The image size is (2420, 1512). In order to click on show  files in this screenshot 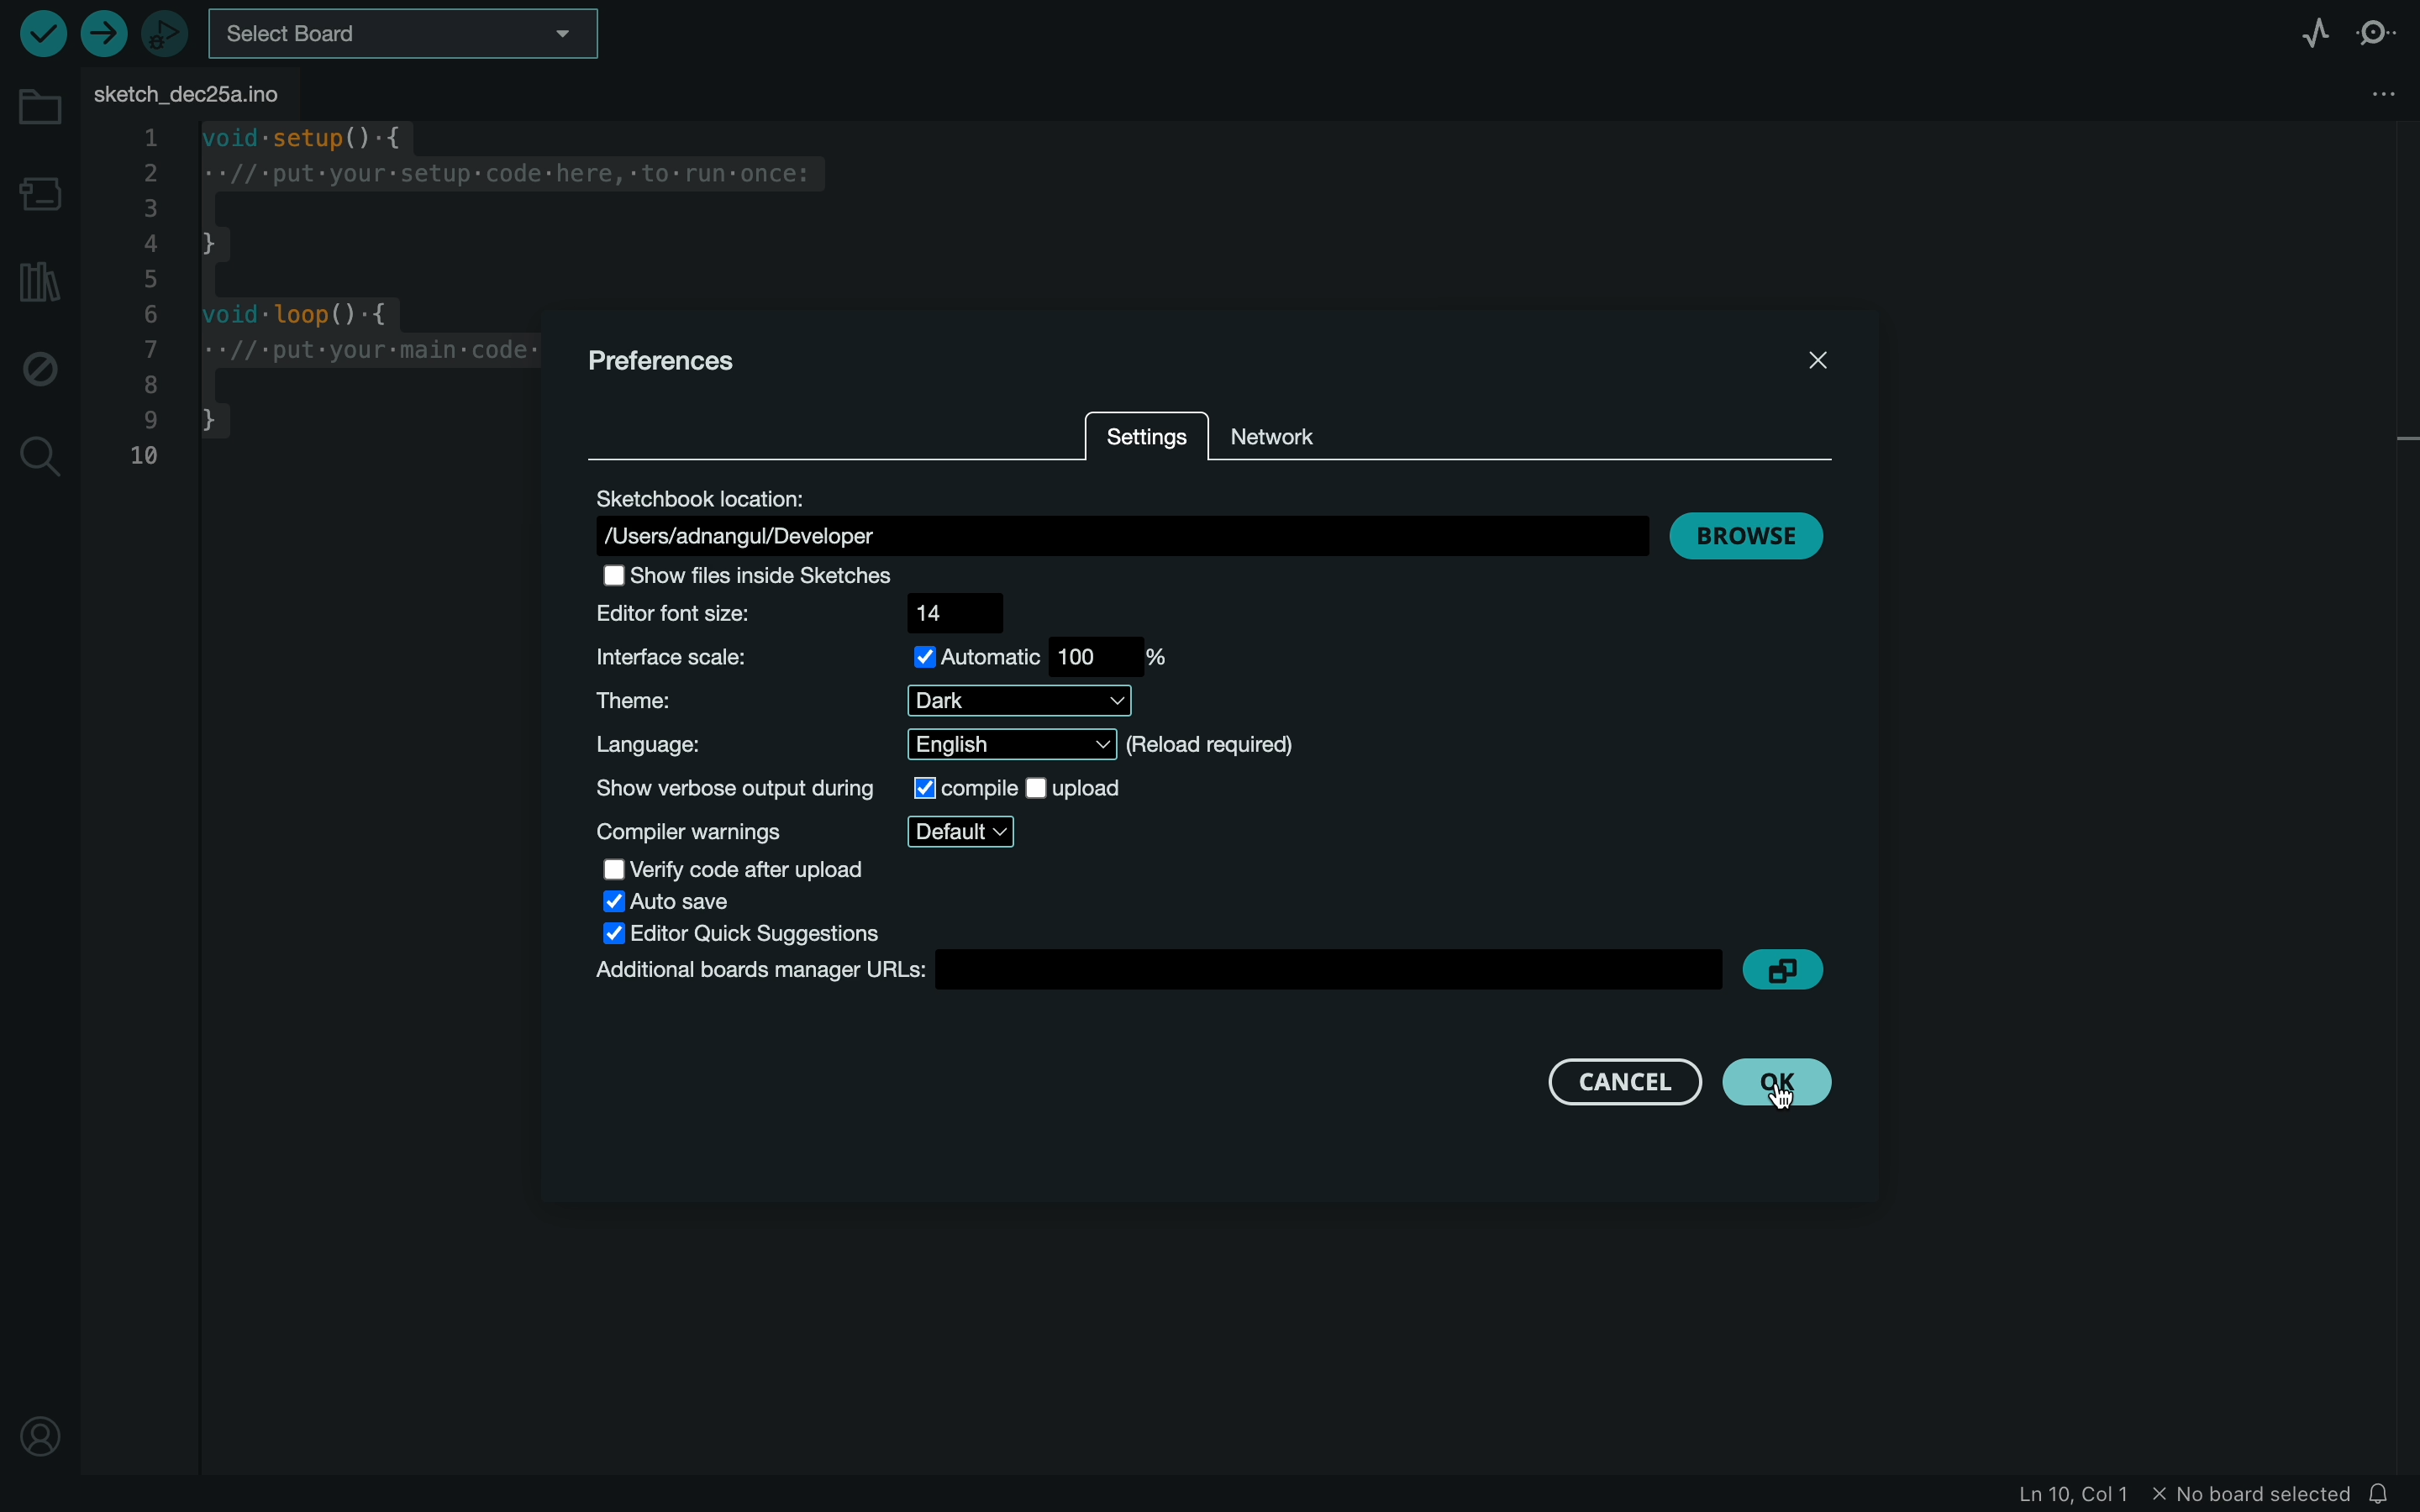, I will do `click(782, 573)`.